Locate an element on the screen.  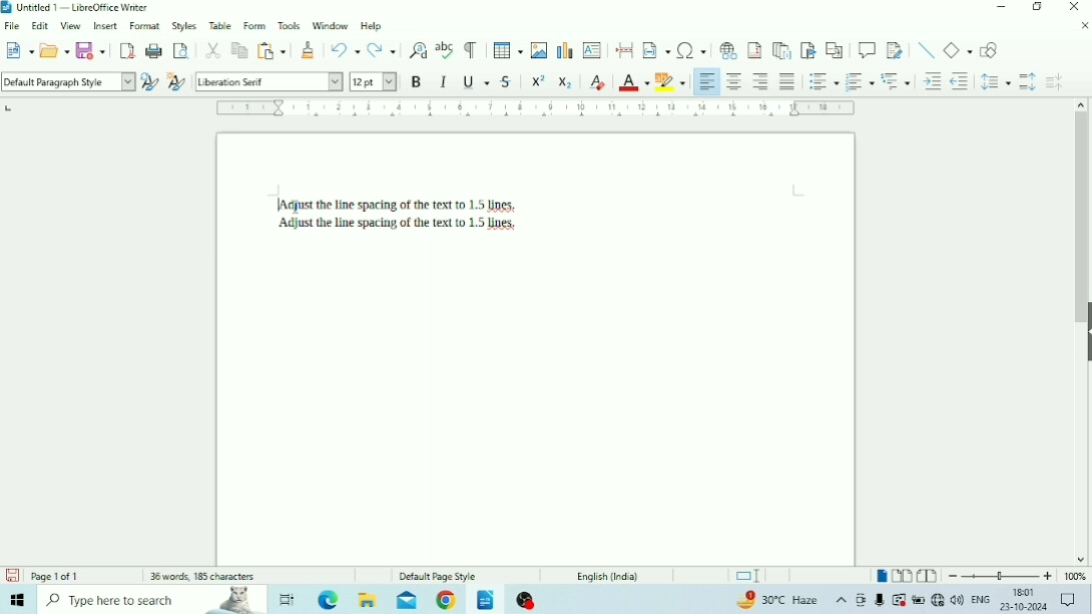
Single-page view is located at coordinates (882, 577).